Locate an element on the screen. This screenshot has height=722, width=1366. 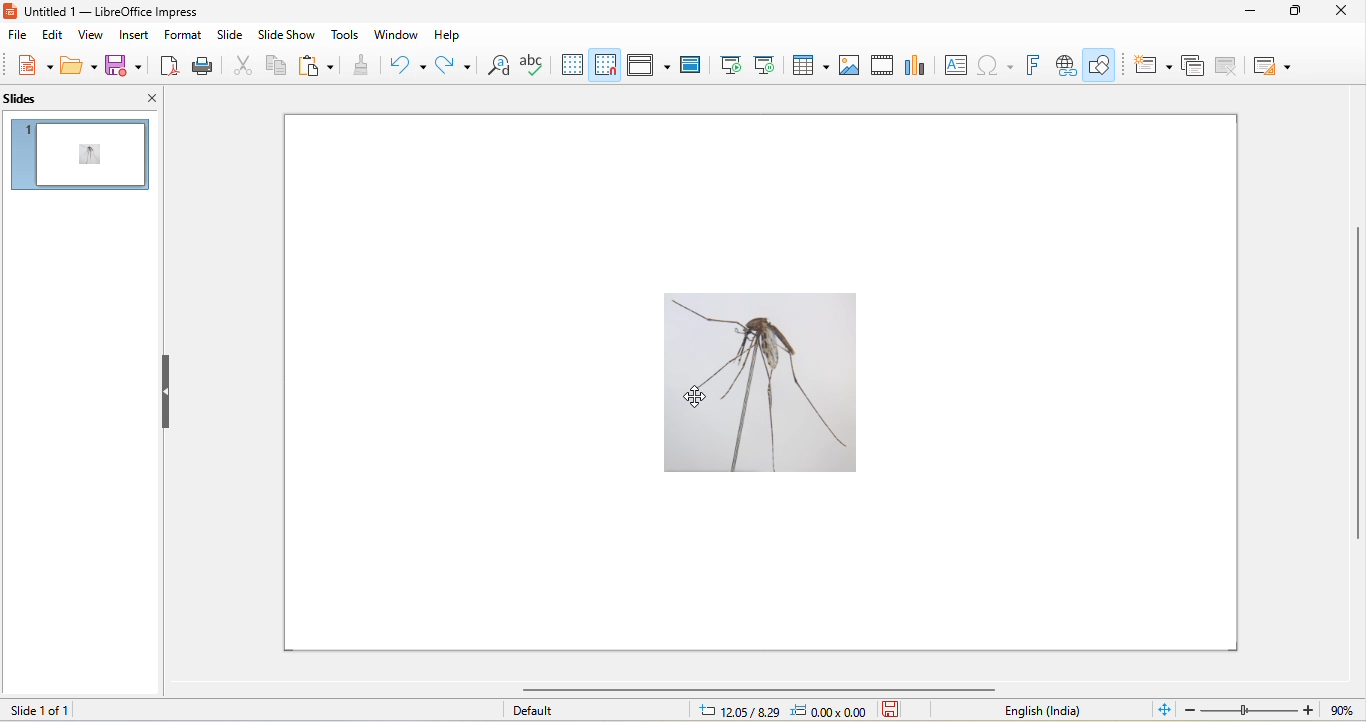
start from current is located at coordinates (765, 64).